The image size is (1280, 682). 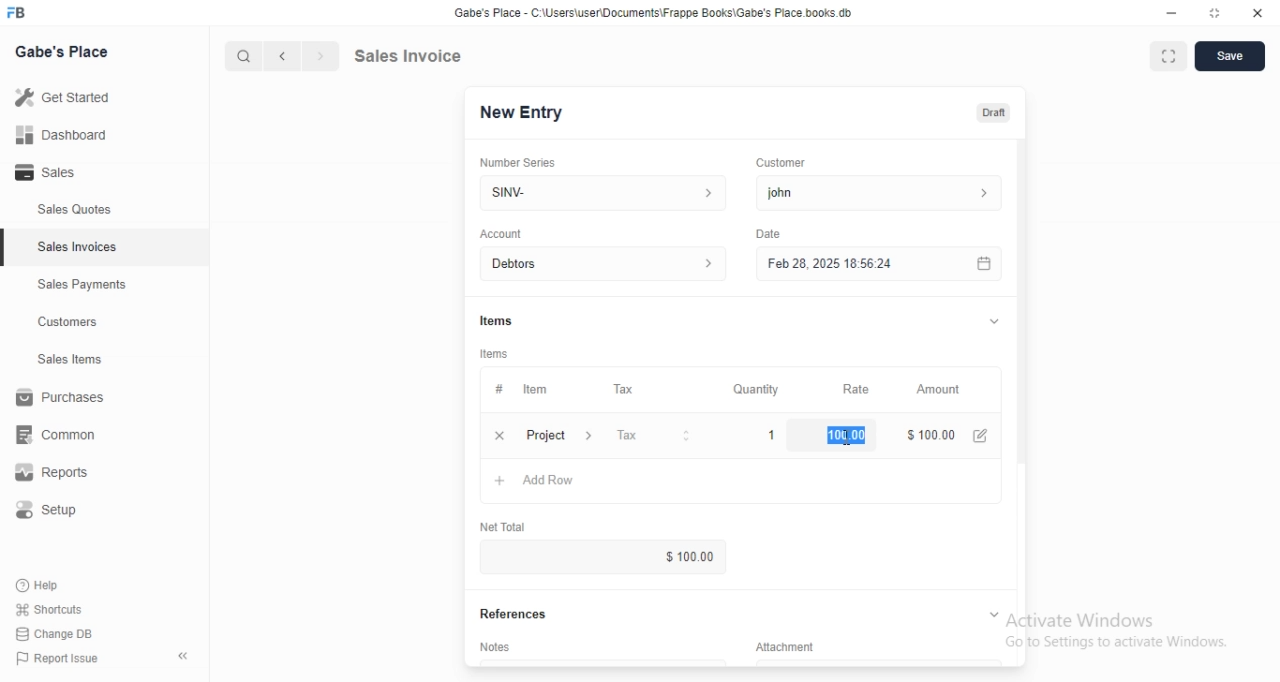 What do you see at coordinates (499, 650) in the screenshot?
I see `‘Notes` at bounding box center [499, 650].